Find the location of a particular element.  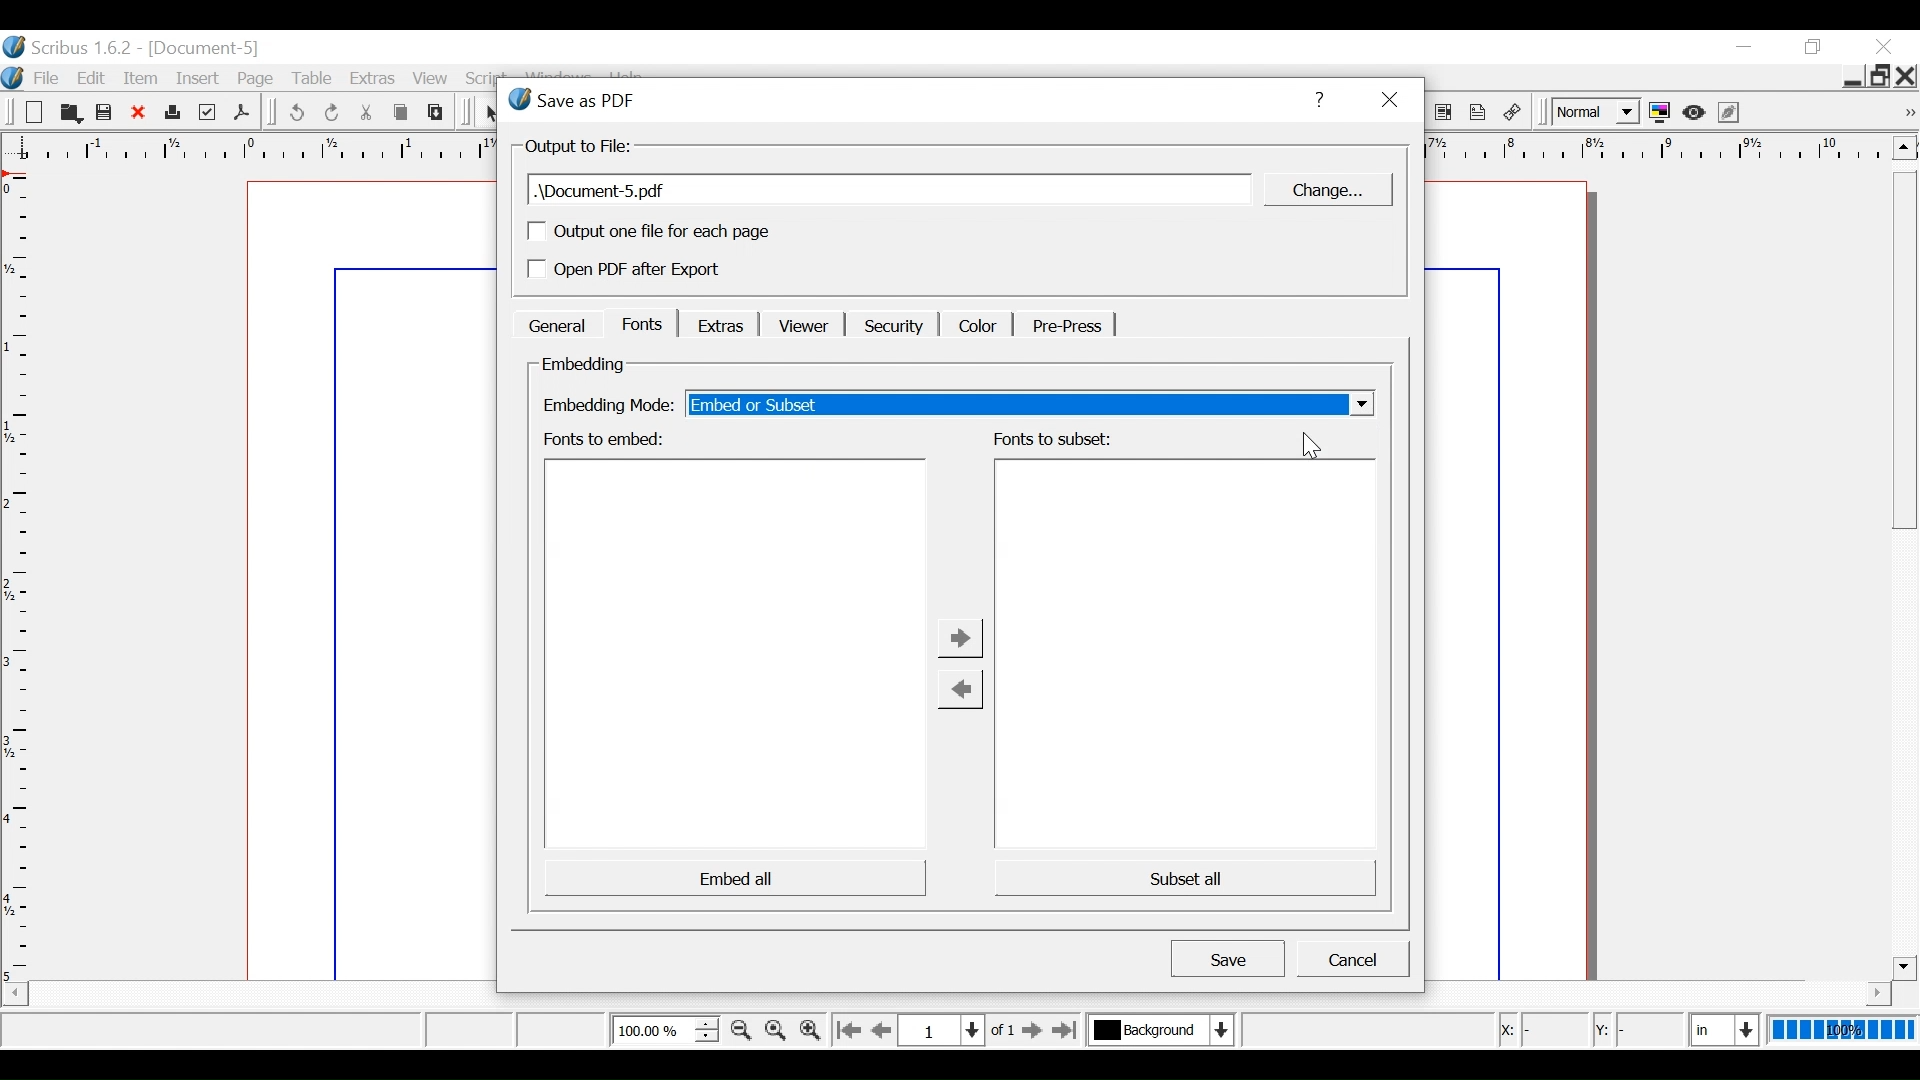

link Annotations is located at coordinates (1513, 113).